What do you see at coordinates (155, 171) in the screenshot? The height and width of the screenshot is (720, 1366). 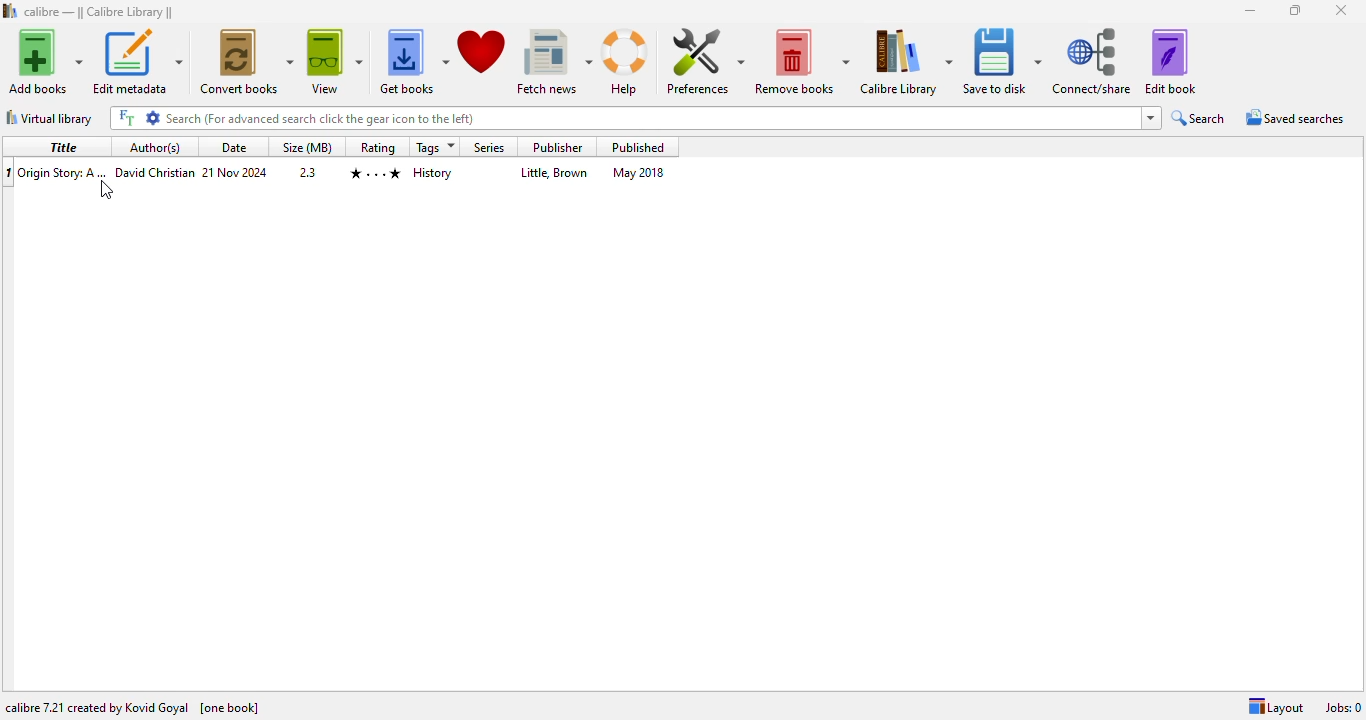 I see `david christian` at bounding box center [155, 171].